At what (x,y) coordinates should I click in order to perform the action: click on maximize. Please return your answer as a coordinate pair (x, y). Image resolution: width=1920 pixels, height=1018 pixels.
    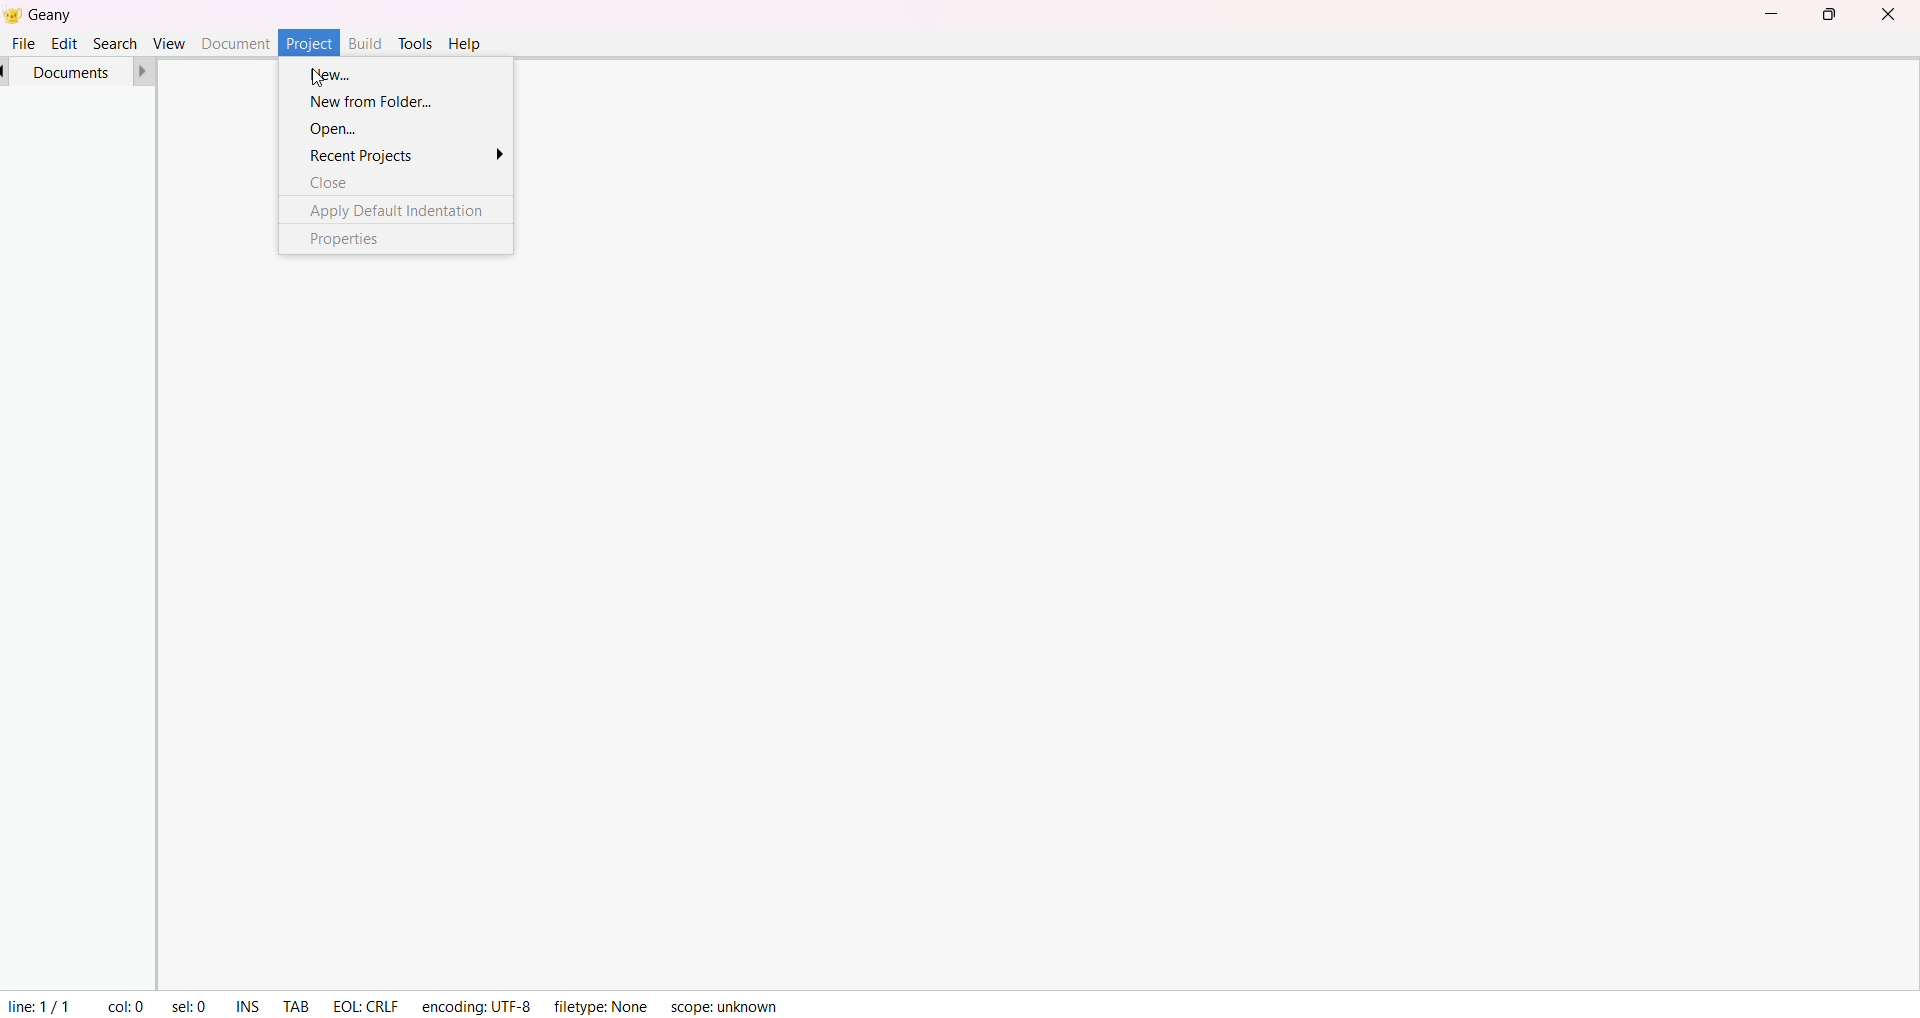
    Looking at the image, I should click on (1828, 15).